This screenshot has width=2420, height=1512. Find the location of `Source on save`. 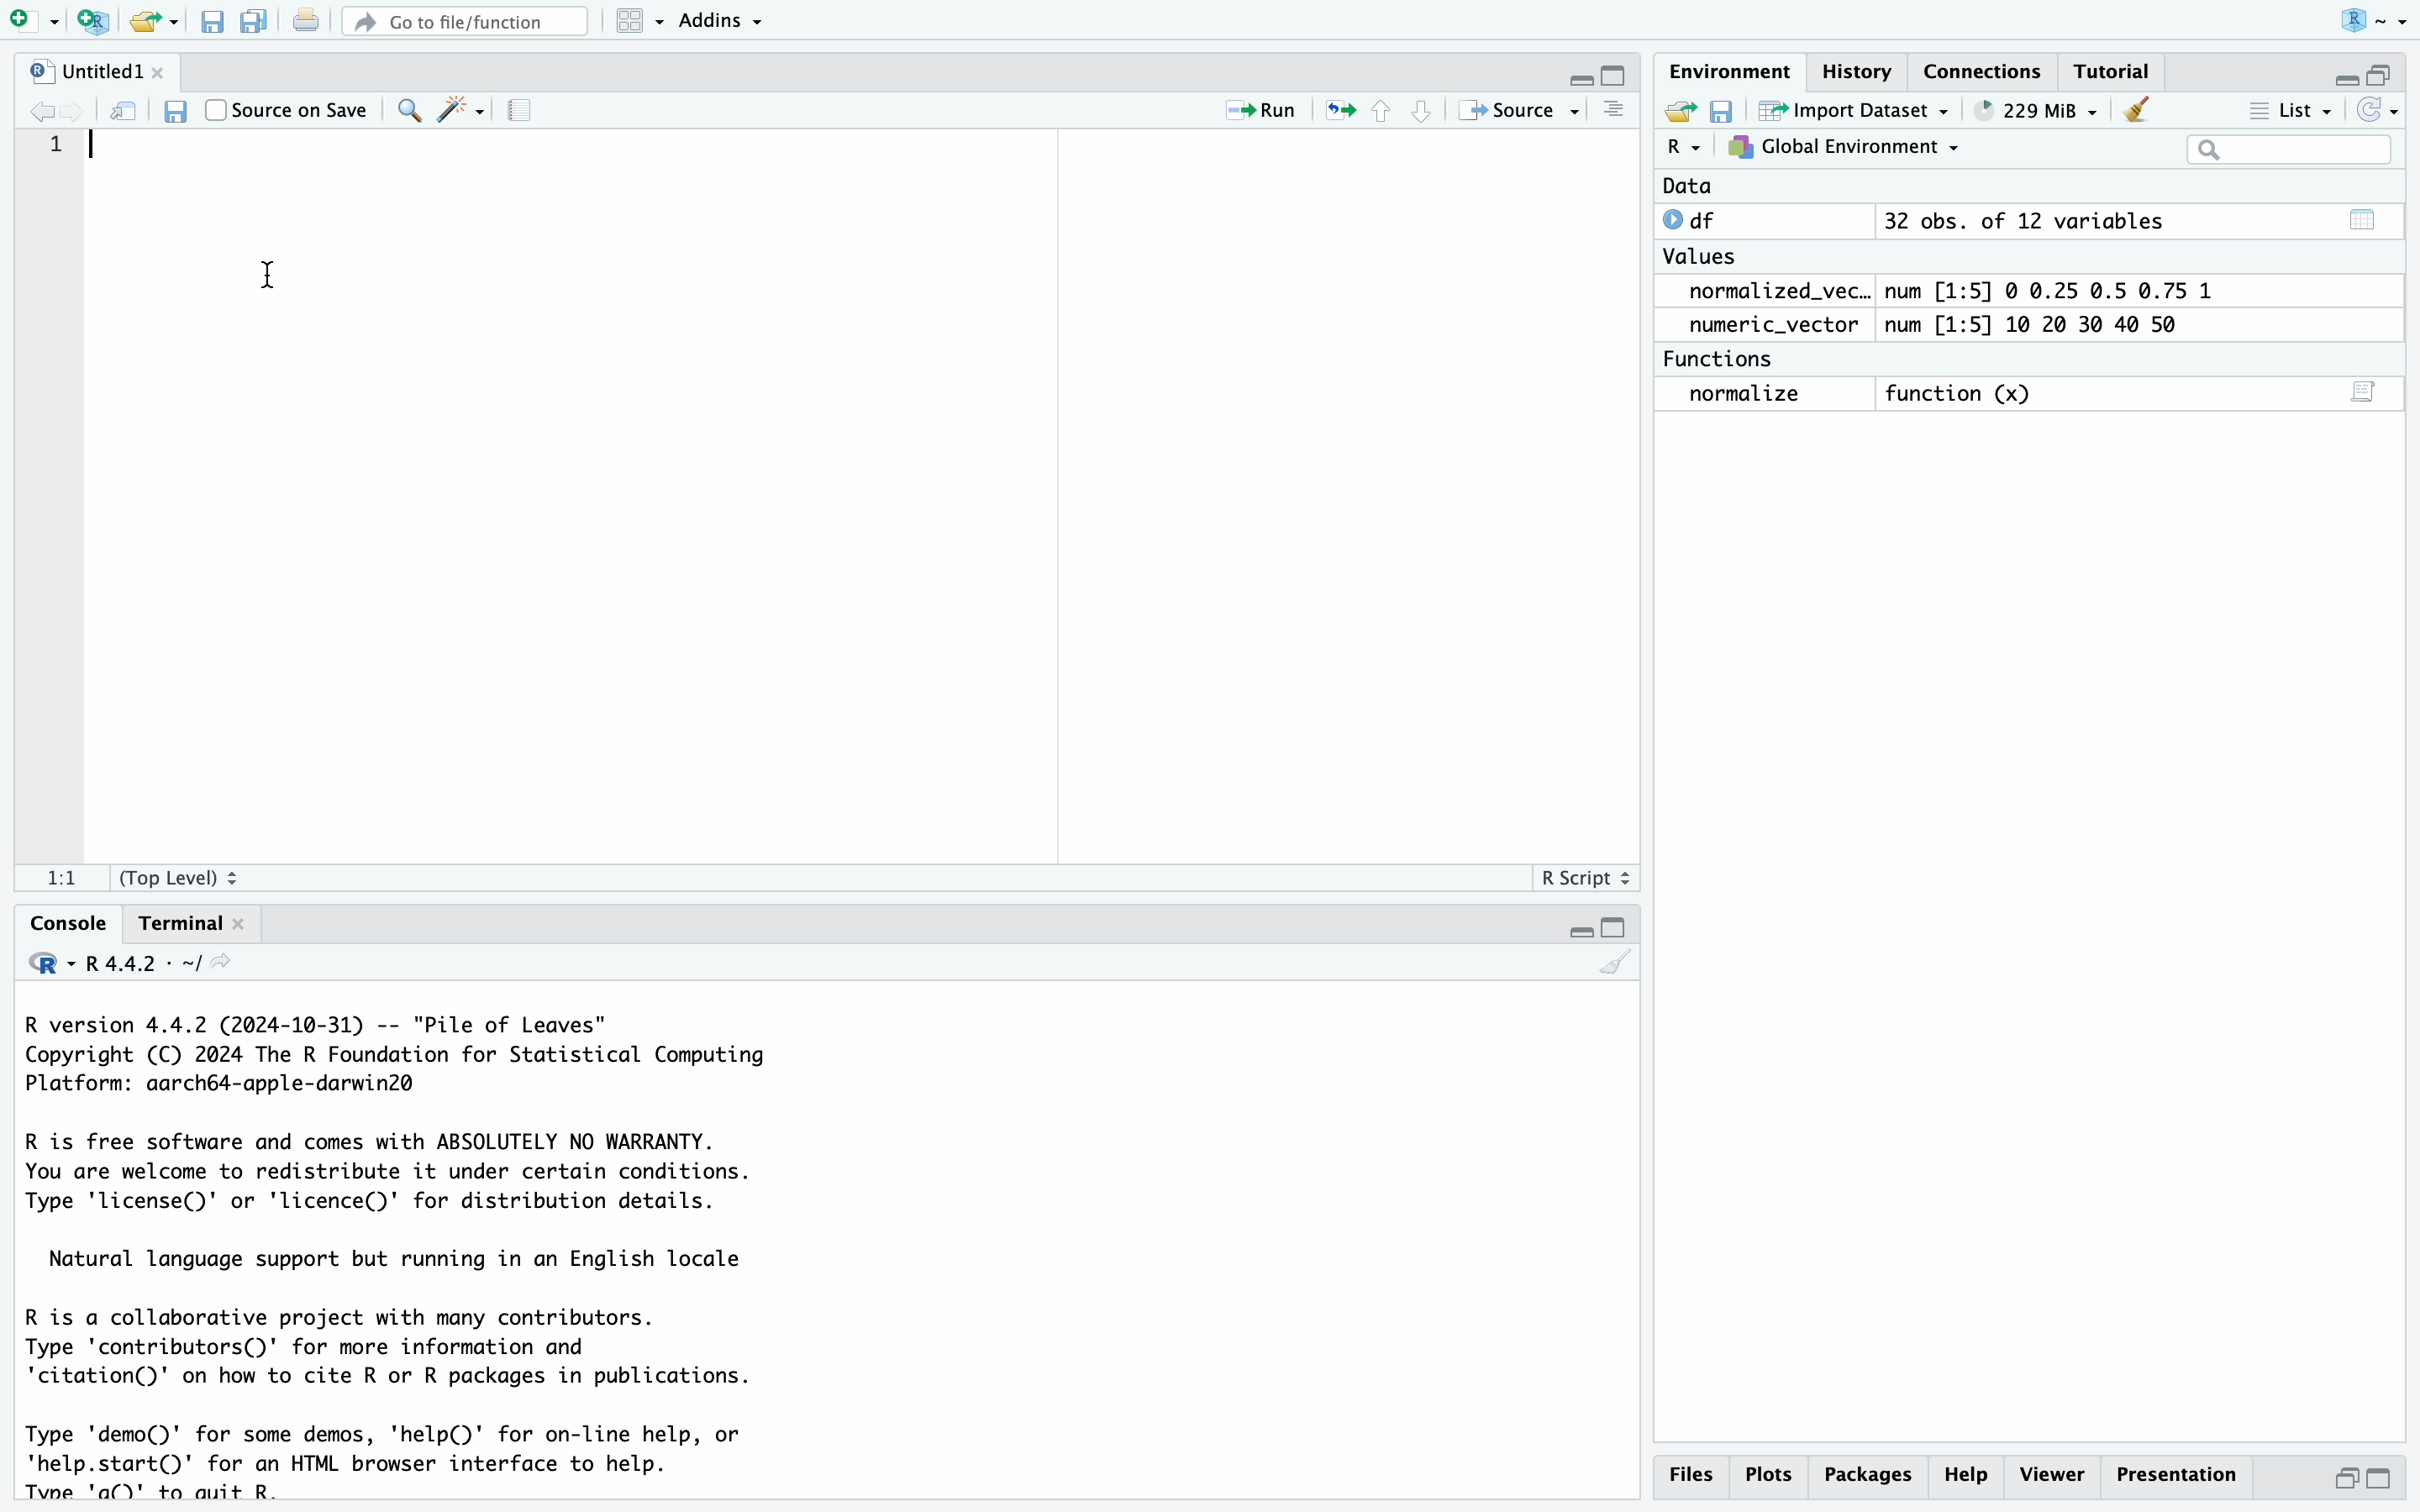

Source on save is located at coordinates (287, 109).